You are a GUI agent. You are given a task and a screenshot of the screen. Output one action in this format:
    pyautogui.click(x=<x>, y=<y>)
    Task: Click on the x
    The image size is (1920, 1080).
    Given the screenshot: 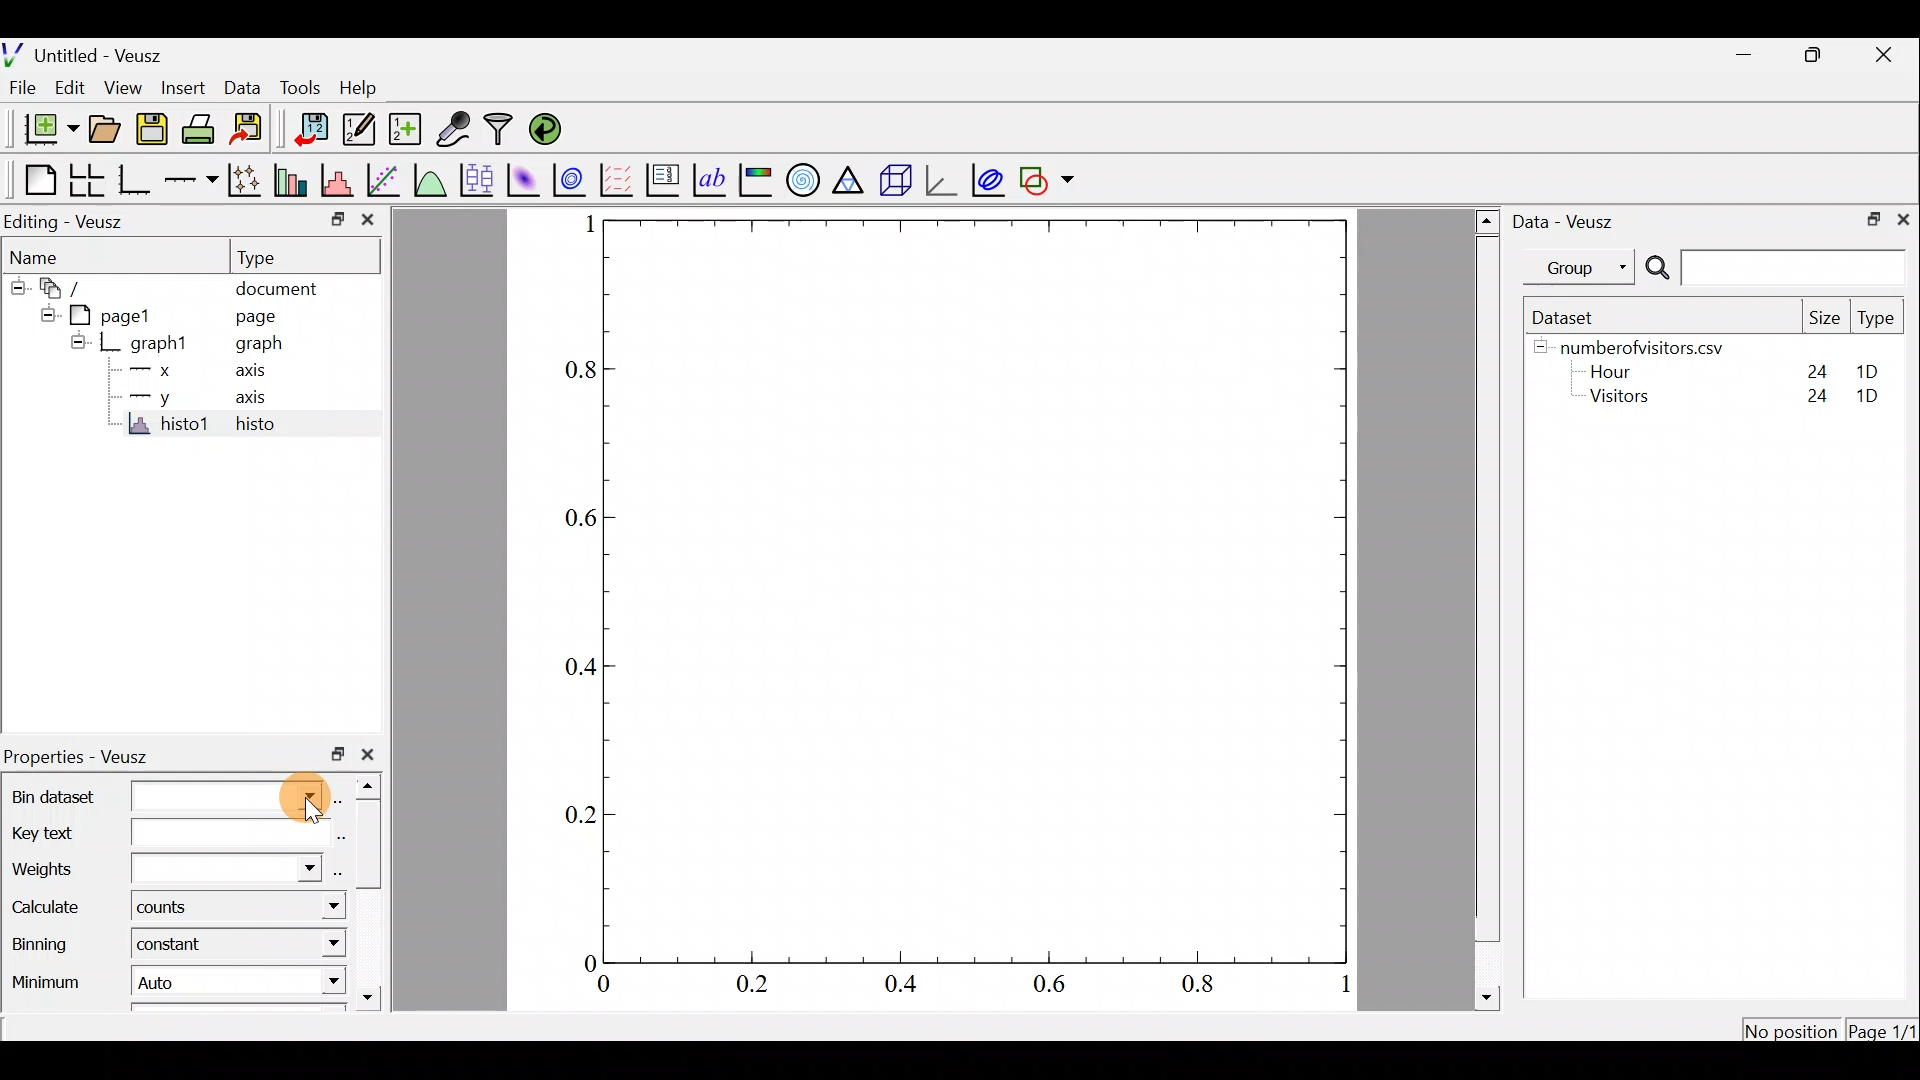 What is the action you would take?
    pyautogui.click(x=163, y=369)
    